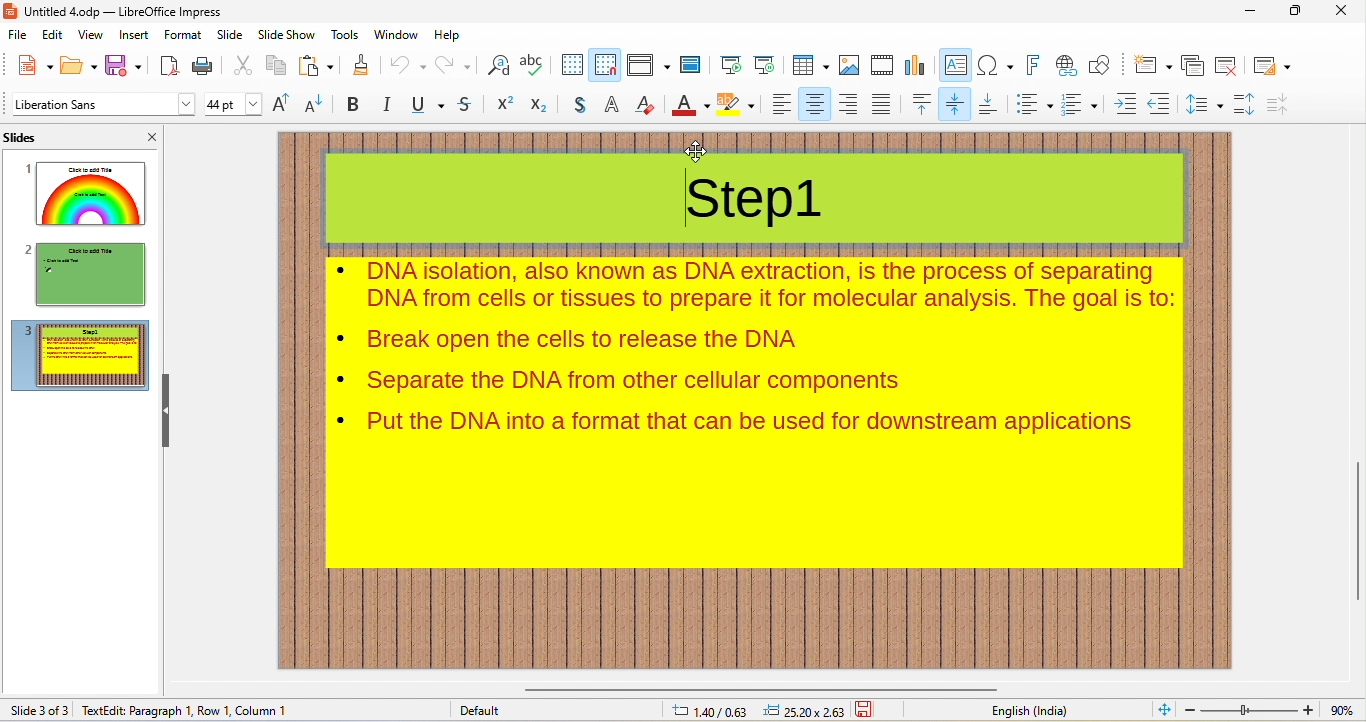 Image resolution: width=1366 pixels, height=722 pixels. I want to click on copy, so click(274, 66).